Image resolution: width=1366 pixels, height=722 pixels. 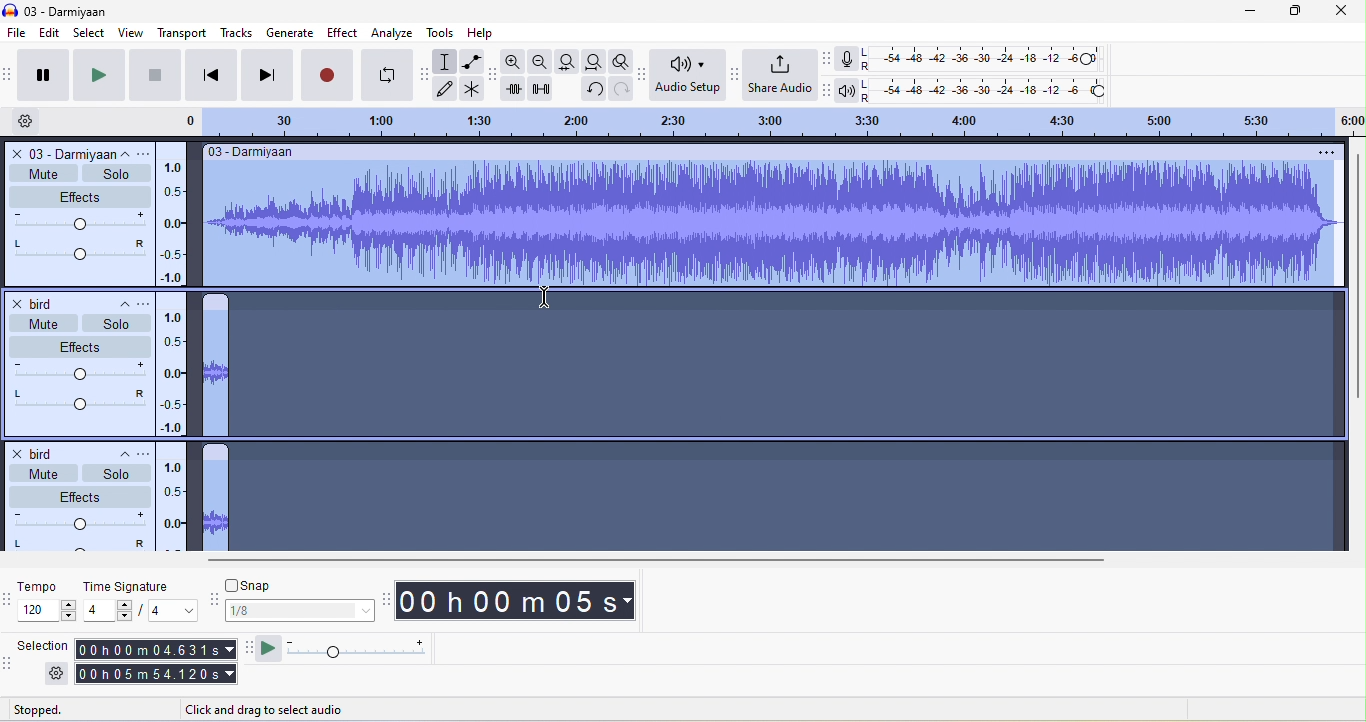 I want to click on fit project to width, so click(x=595, y=64).